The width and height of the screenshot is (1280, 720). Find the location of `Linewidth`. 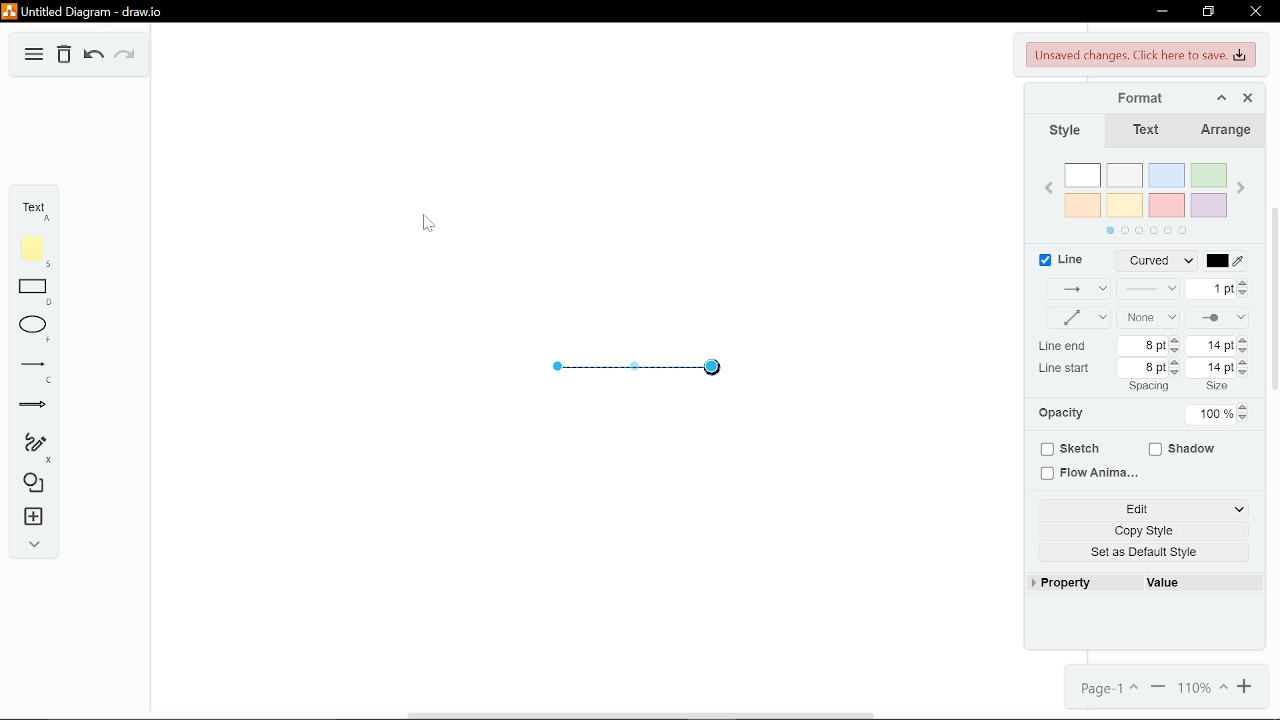

Linewidth is located at coordinates (1212, 289).